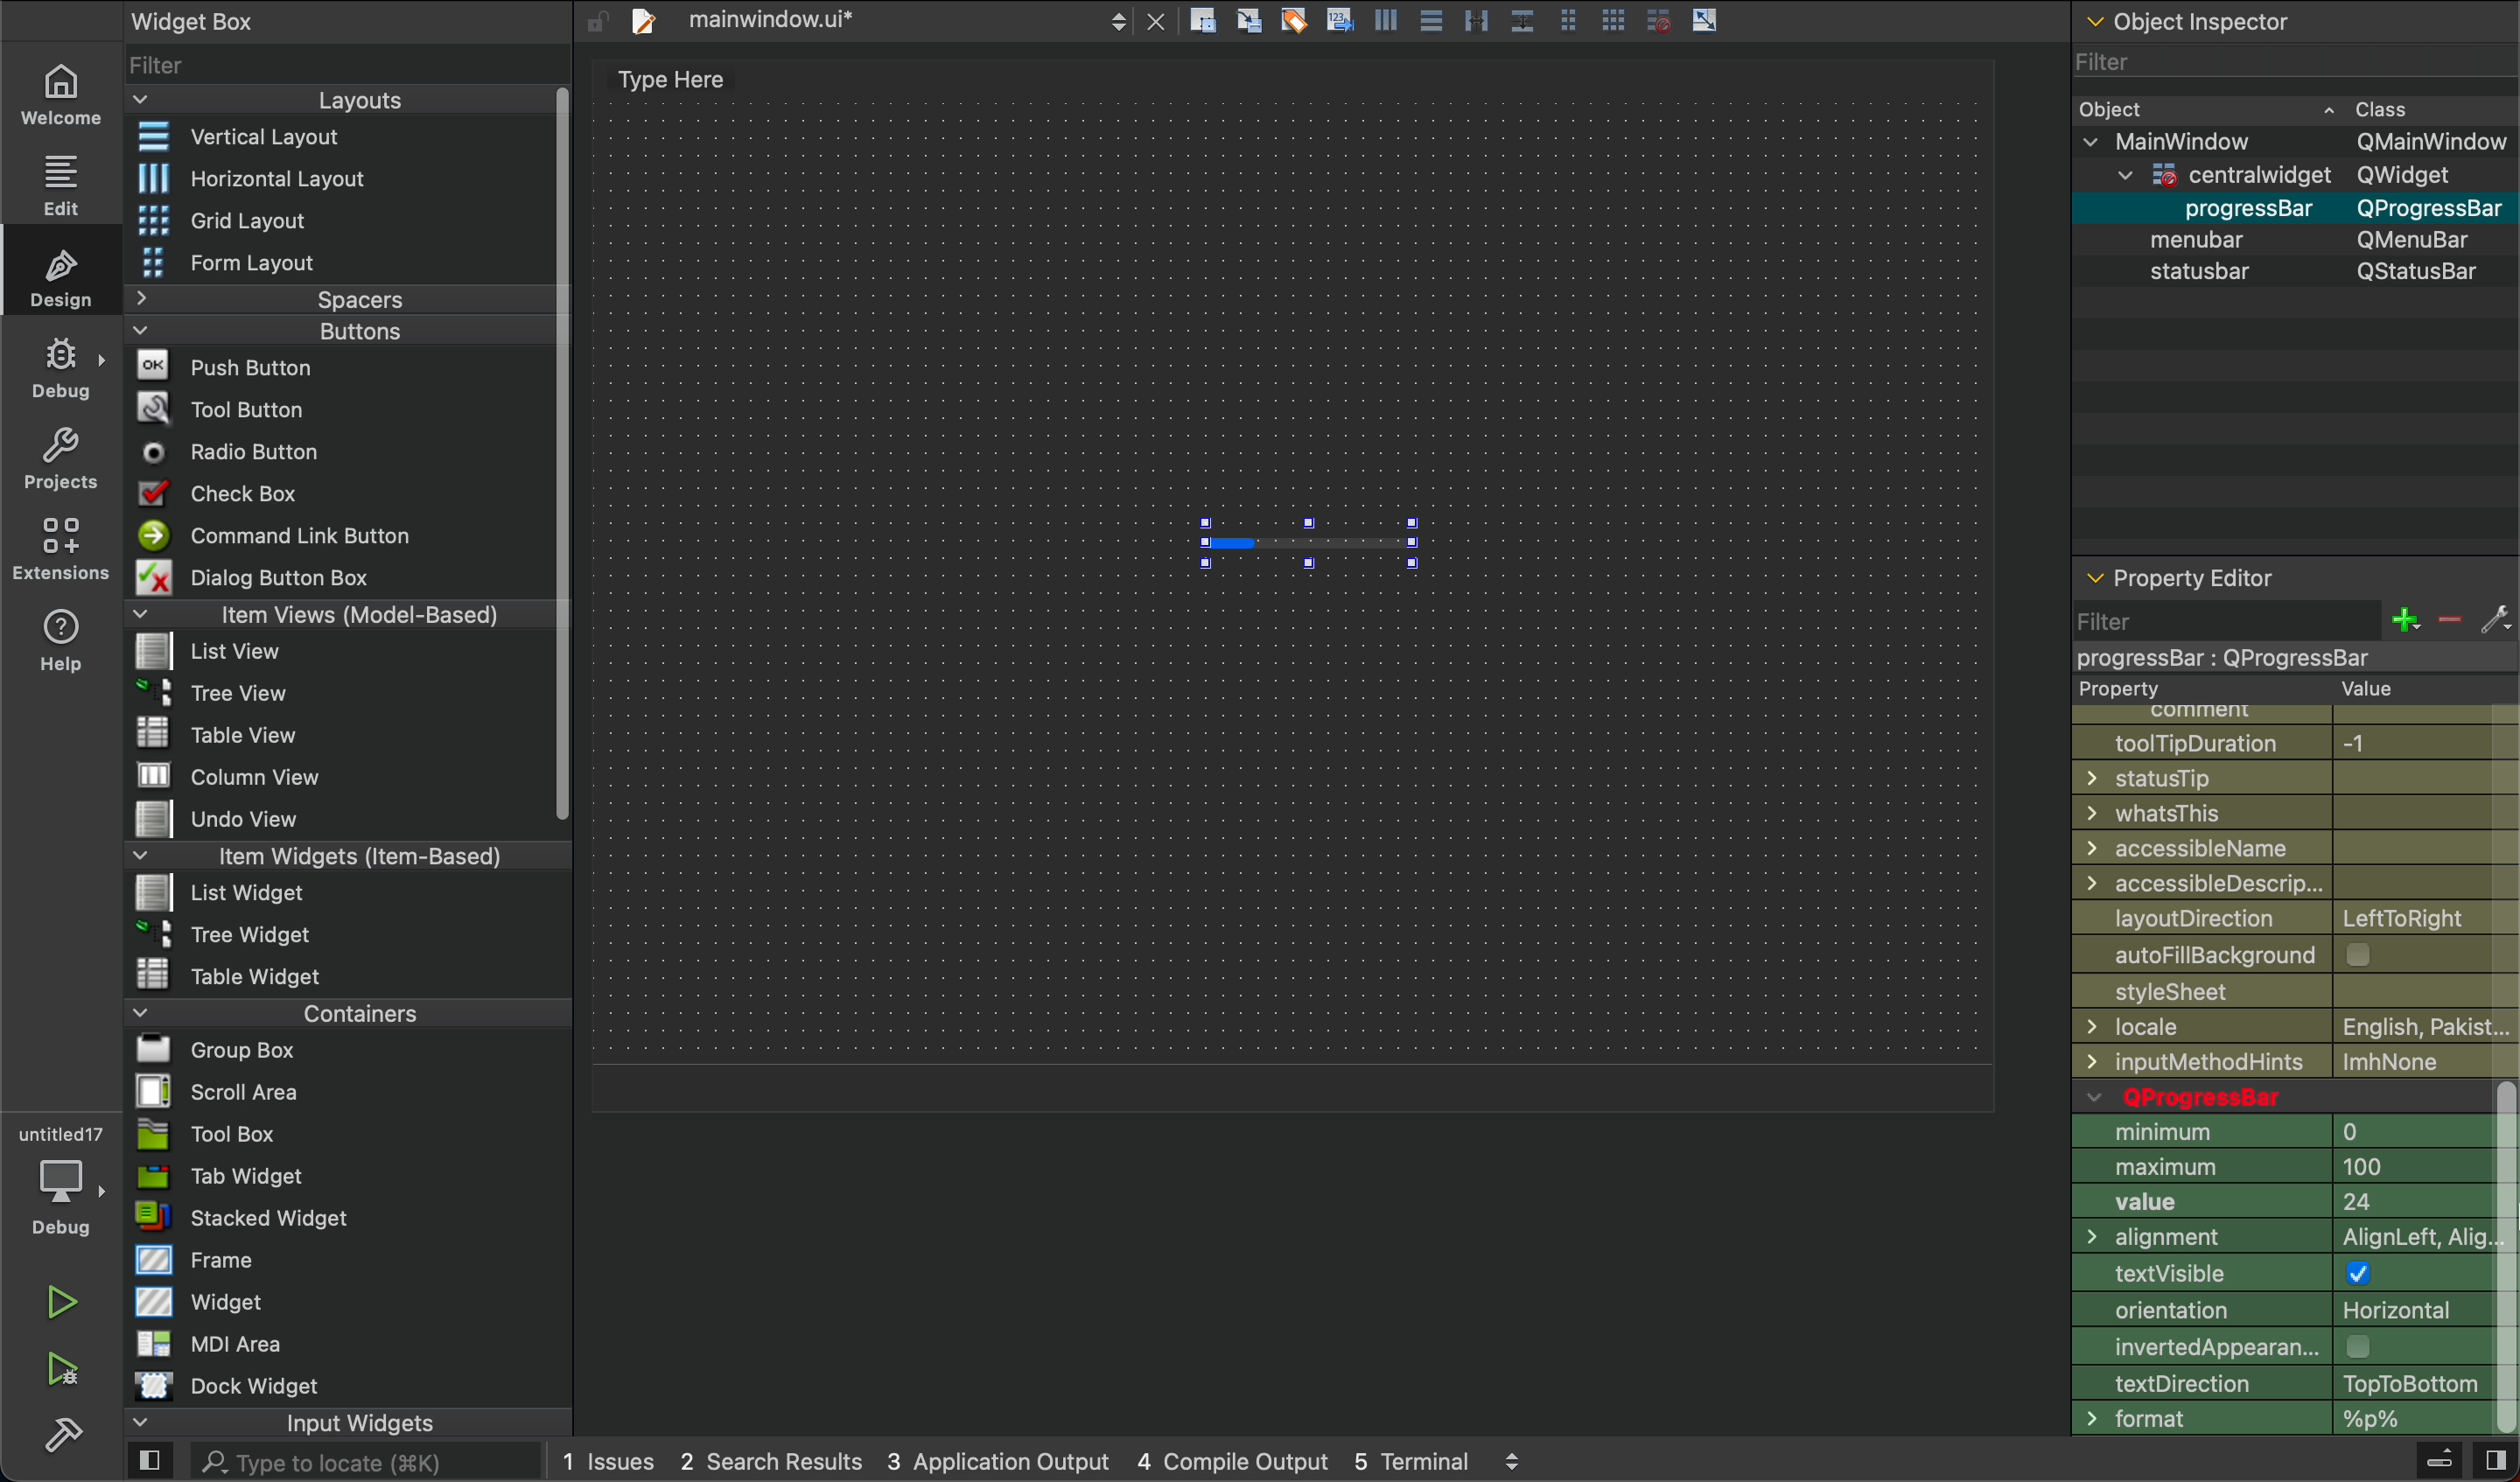 Image resolution: width=2520 pixels, height=1482 pixels. Describe the element at coordinates (2282, 1277) in the screenshot. I see `testVisible` at that location.